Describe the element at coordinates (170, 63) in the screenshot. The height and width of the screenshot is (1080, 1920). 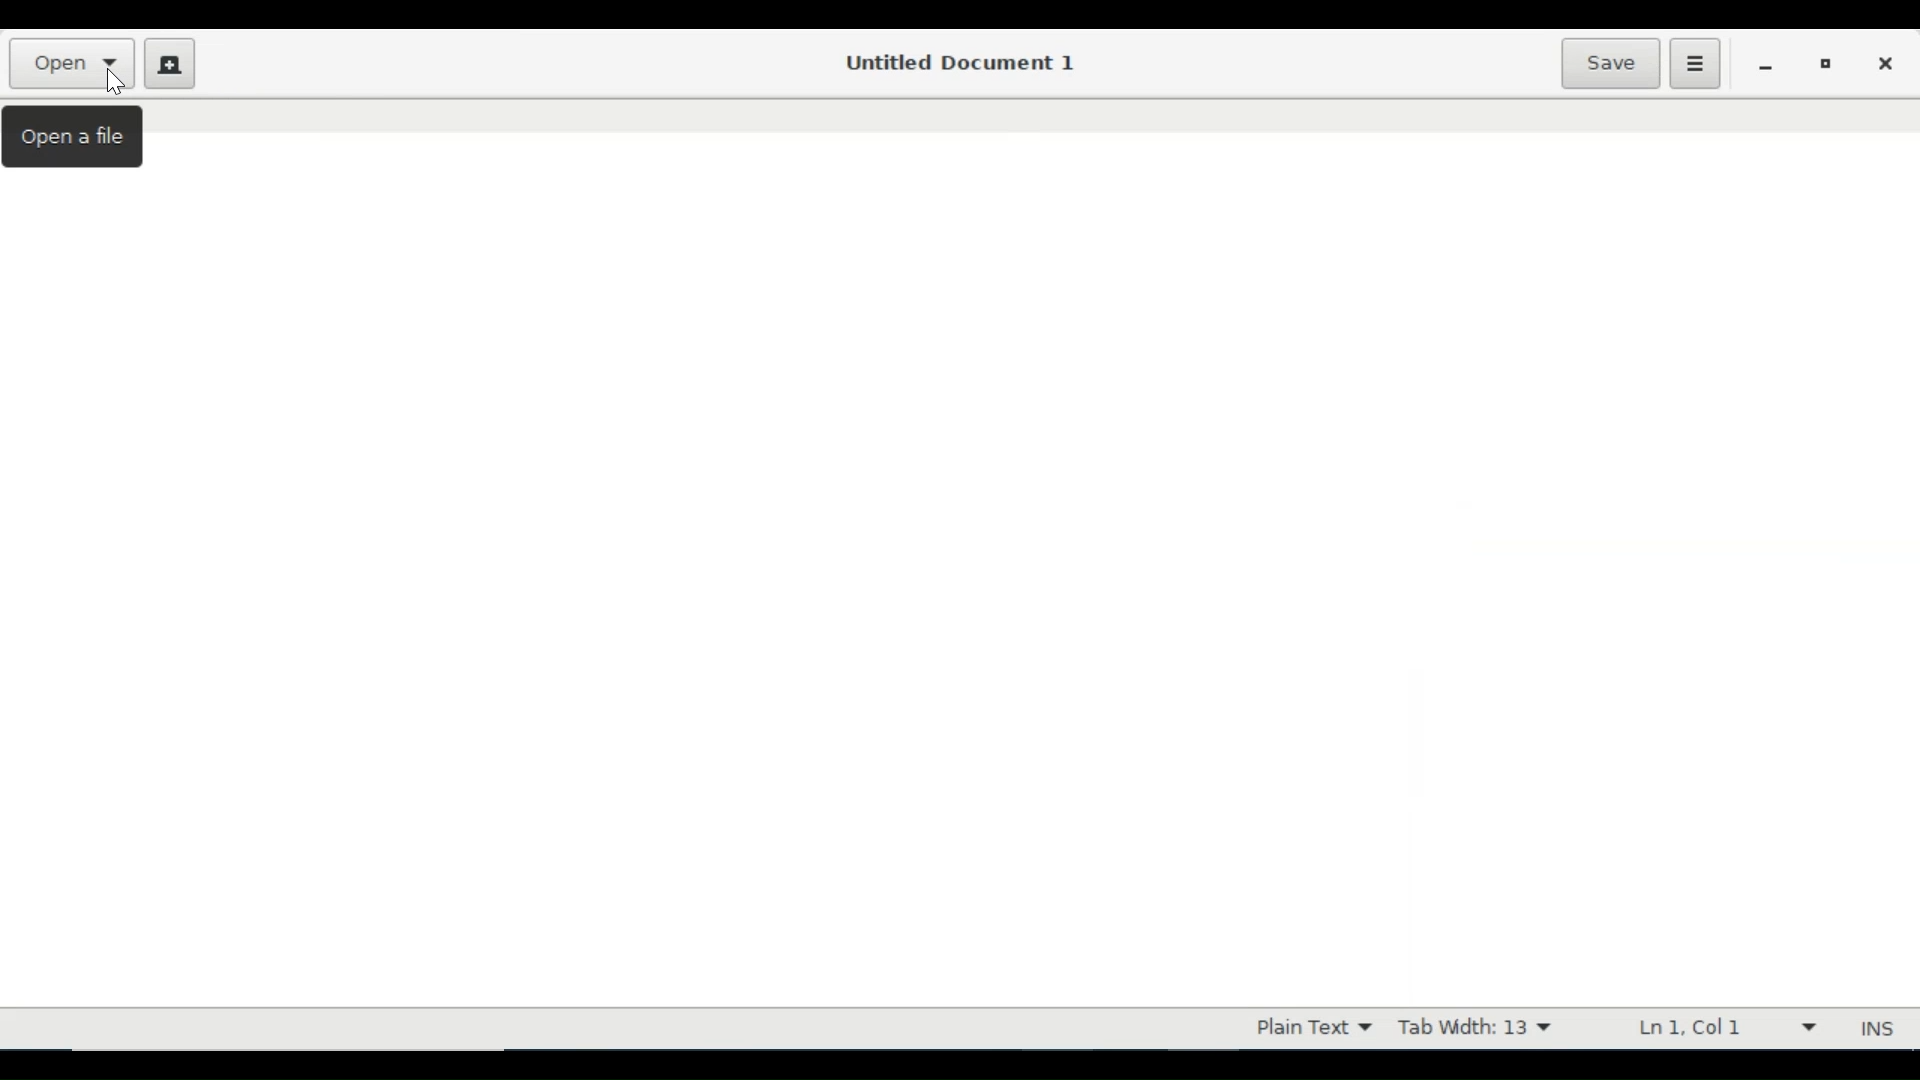
I see `Create New` at that location.